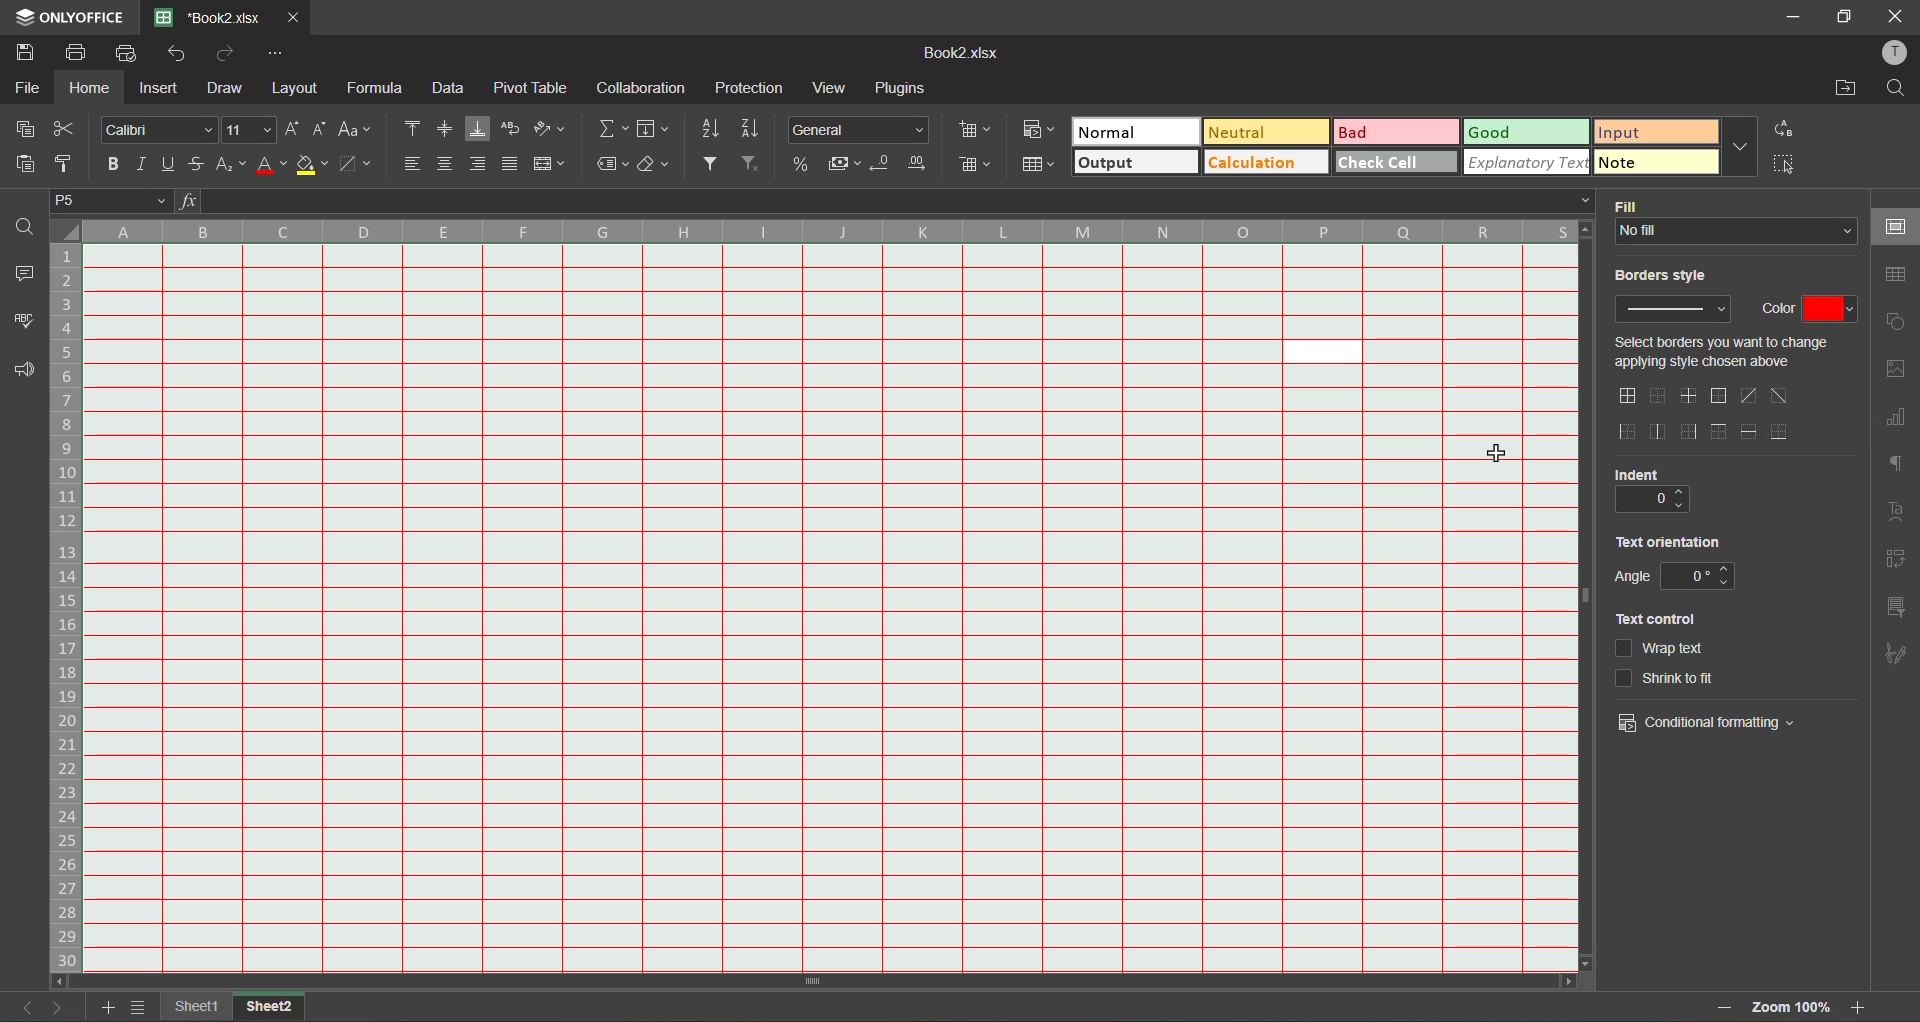  What do you see at coordinates (58, 1007) in the screenshot?
I see `next` at bounding box center [58, 1007].